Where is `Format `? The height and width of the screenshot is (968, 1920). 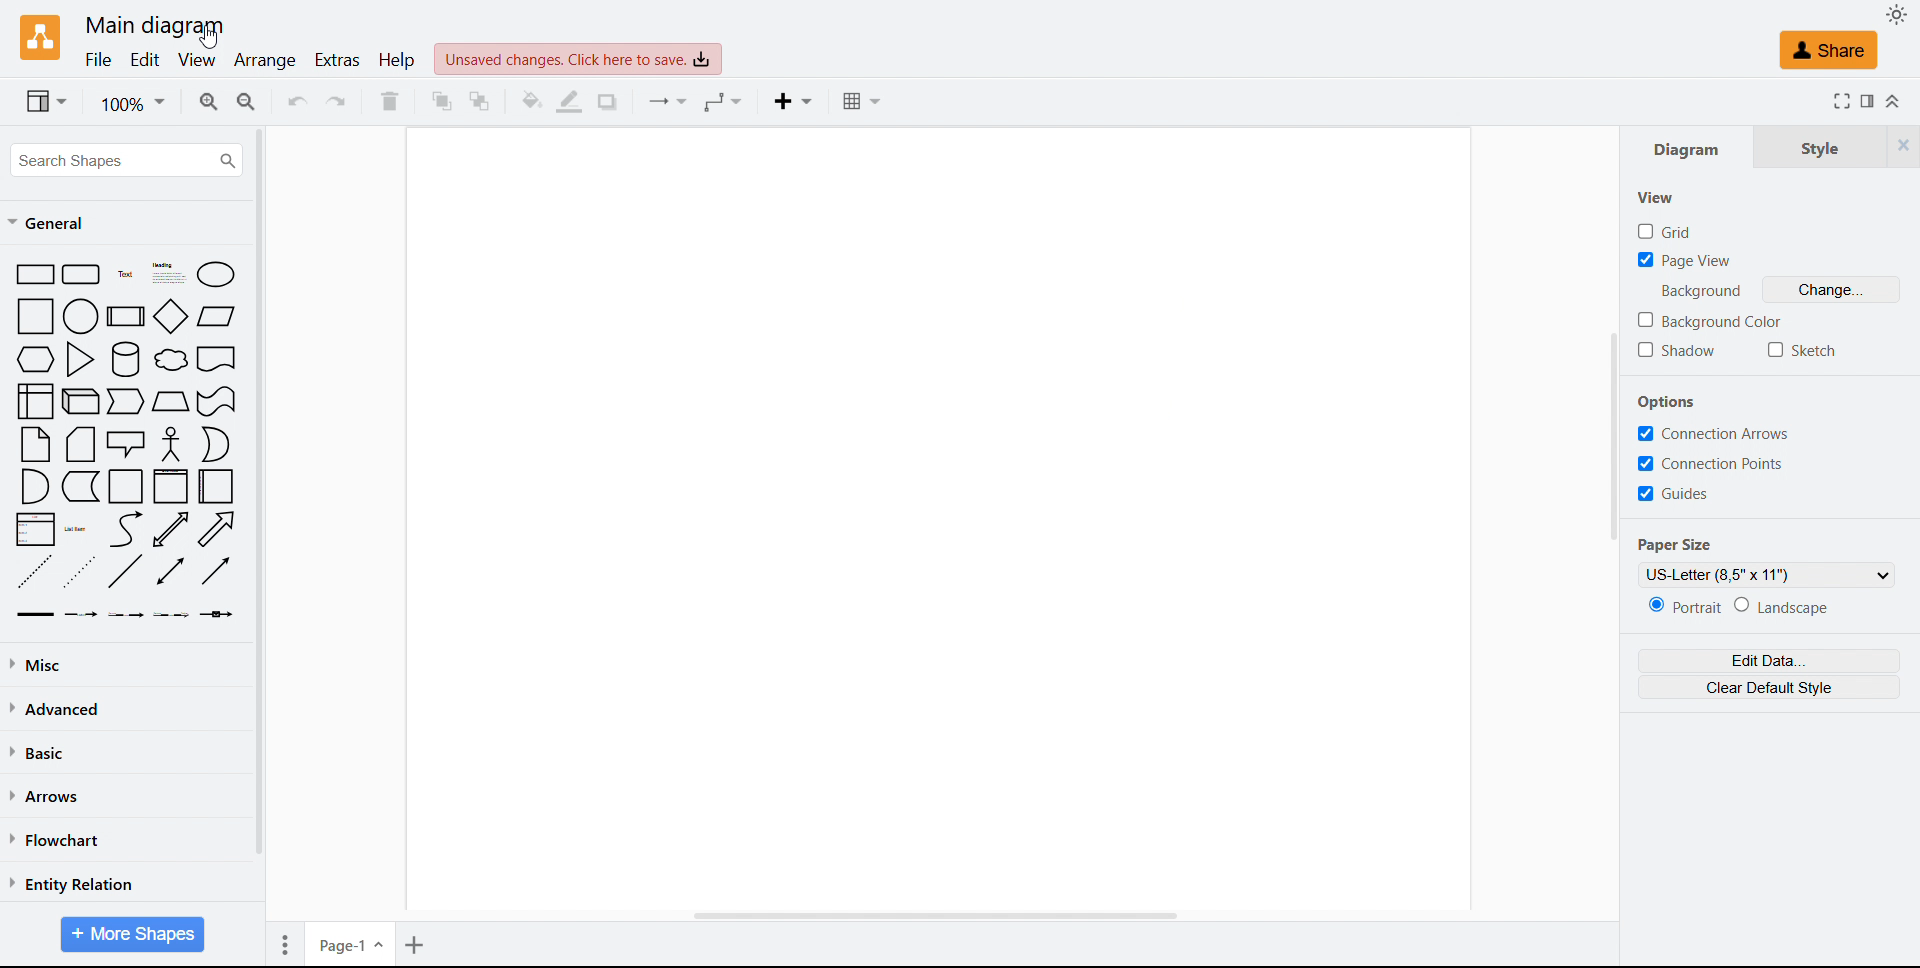 Format  is located at coordinates (1869, 101).